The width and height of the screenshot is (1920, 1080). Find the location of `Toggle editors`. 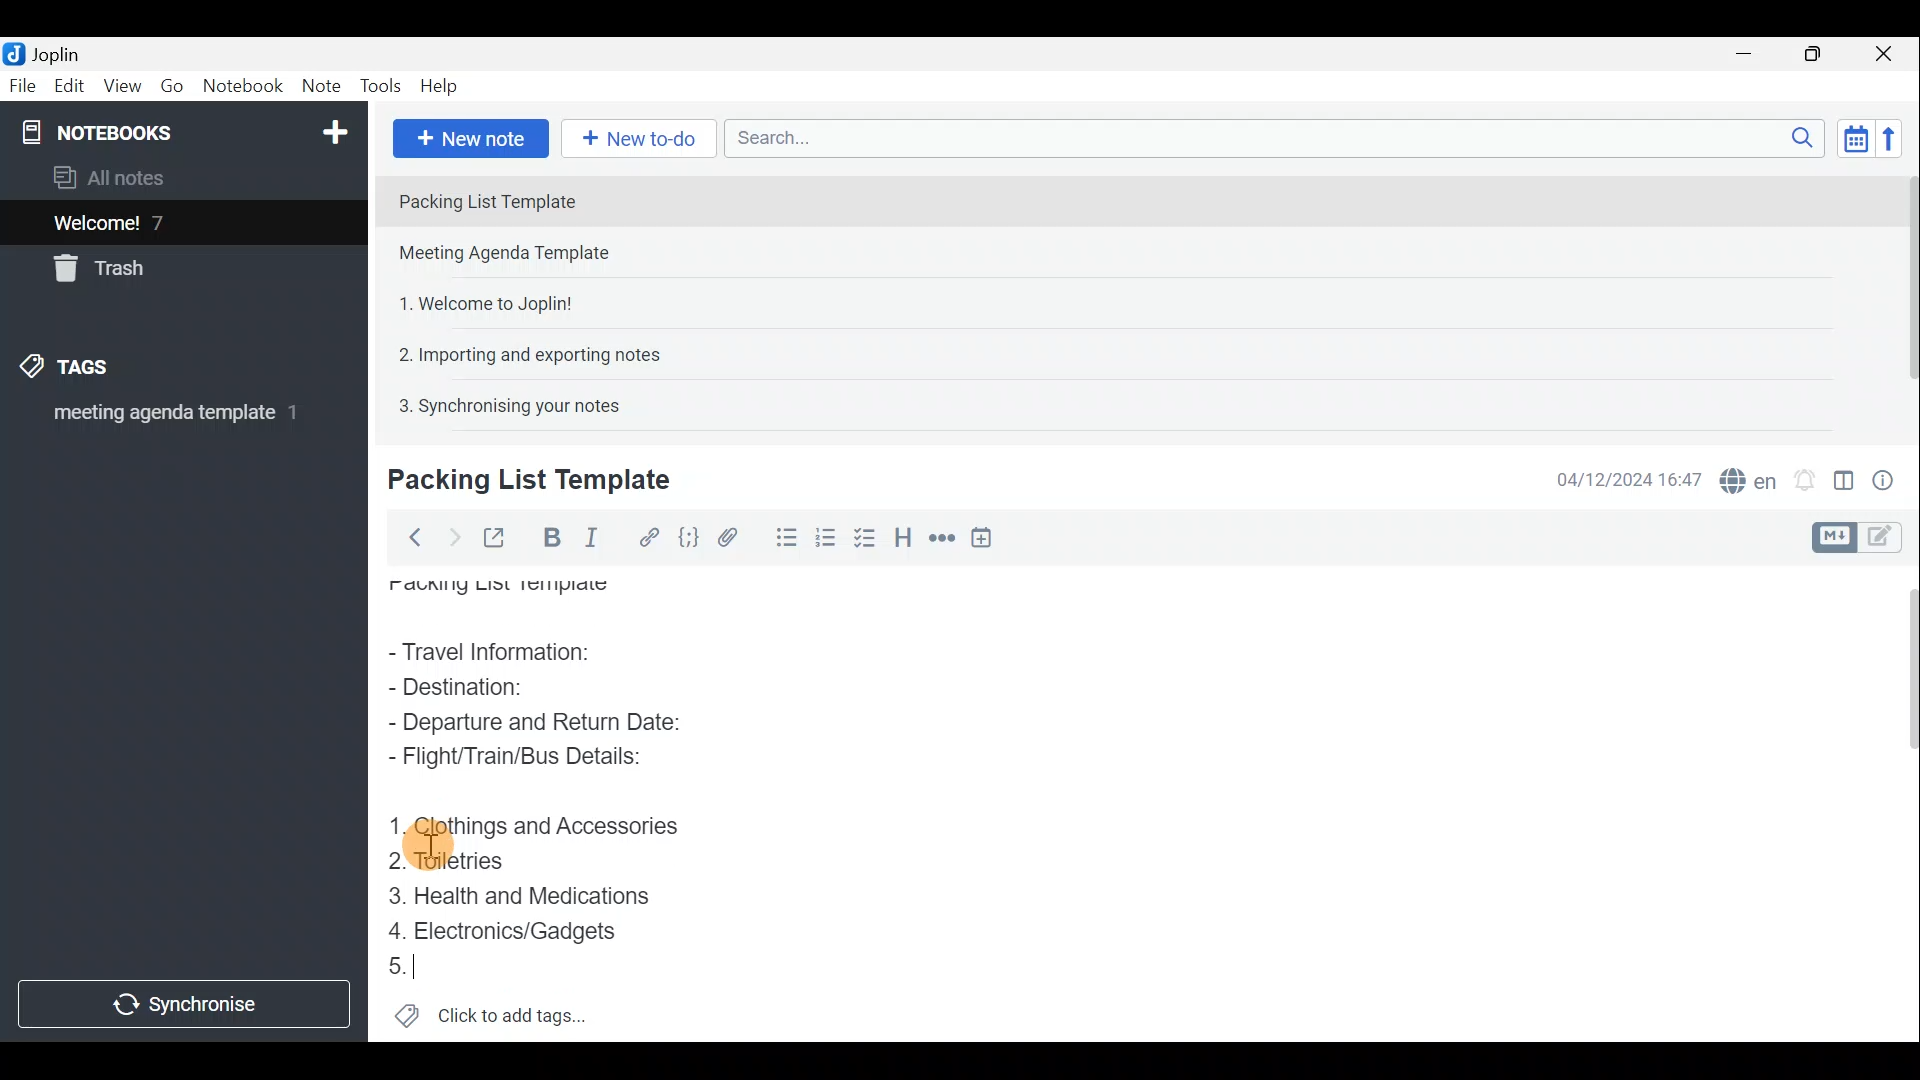

Toggle editors is located at coordinates (1890, 539).